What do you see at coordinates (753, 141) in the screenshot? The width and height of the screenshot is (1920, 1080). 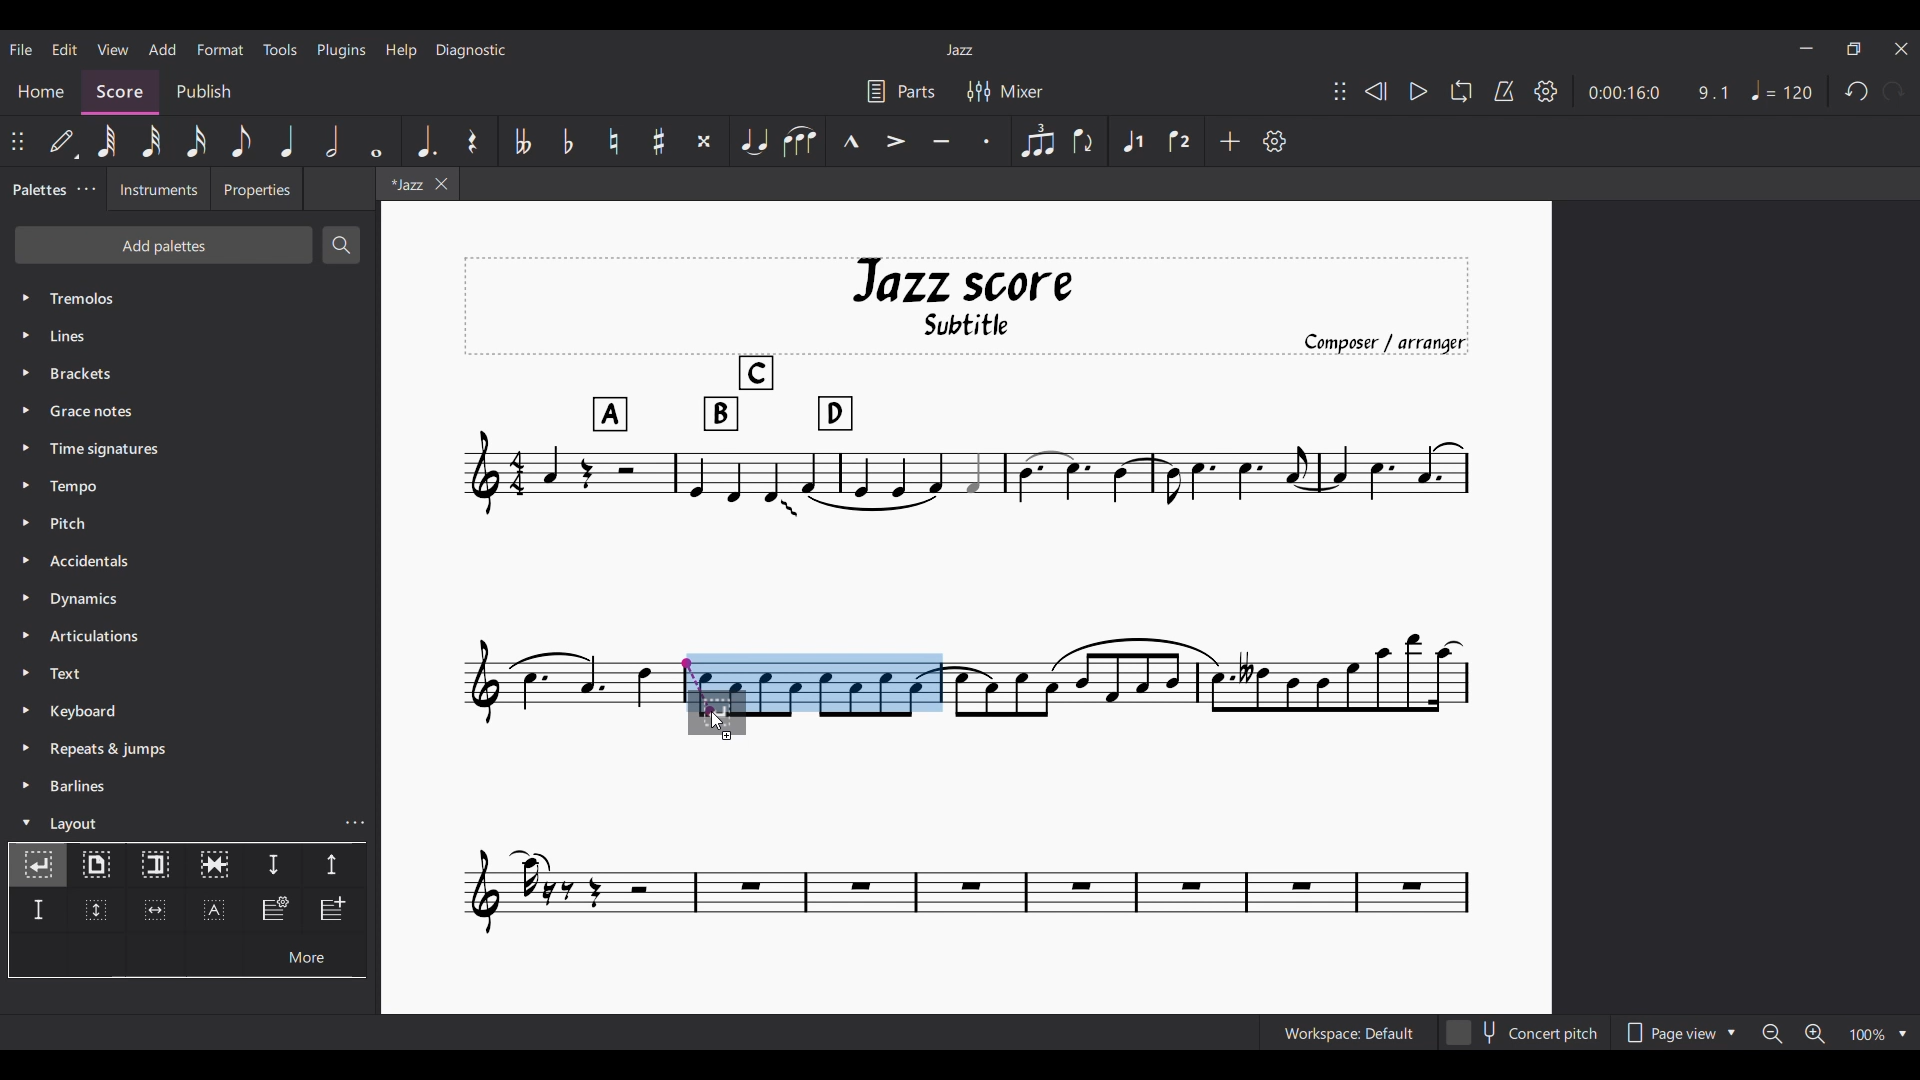 I see `Tie` at bounding box center [753, 141].